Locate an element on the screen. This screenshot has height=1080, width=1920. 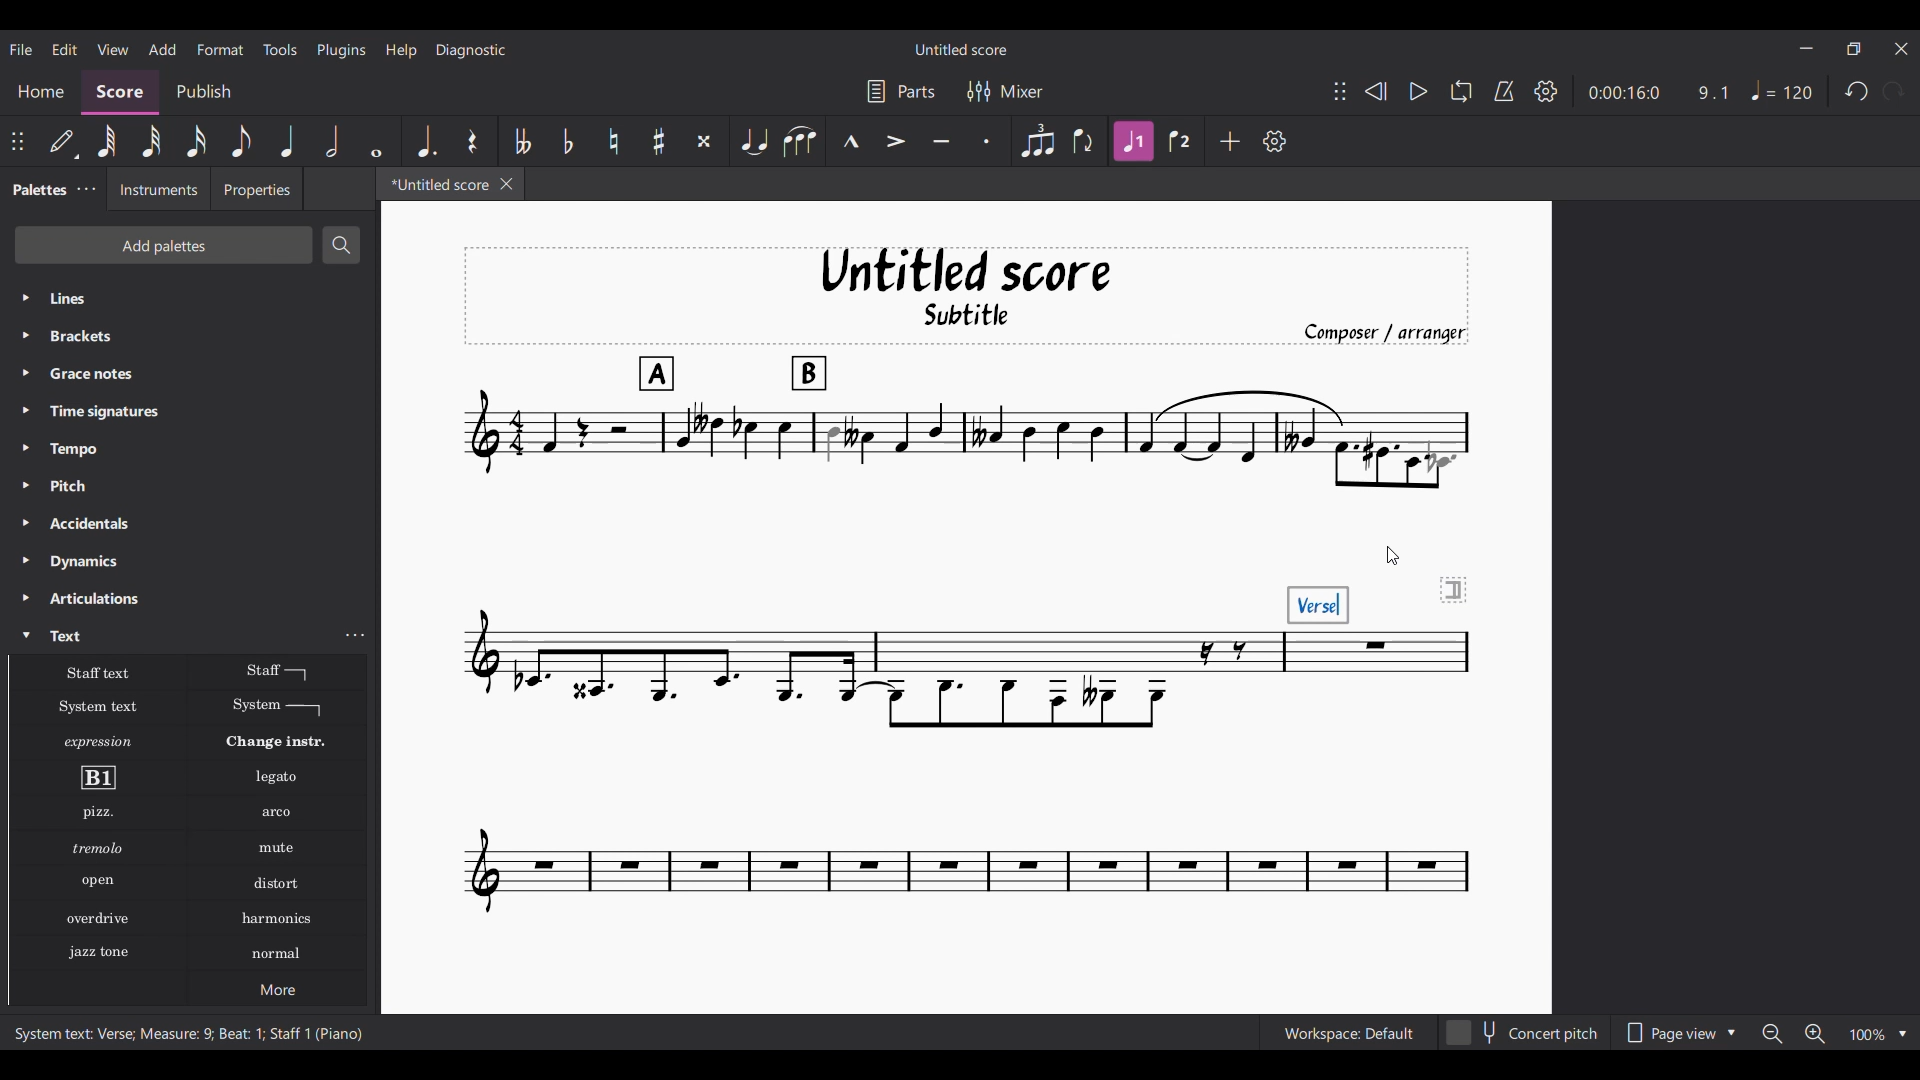
Zoom in is located at coordinates (1815, 1033).